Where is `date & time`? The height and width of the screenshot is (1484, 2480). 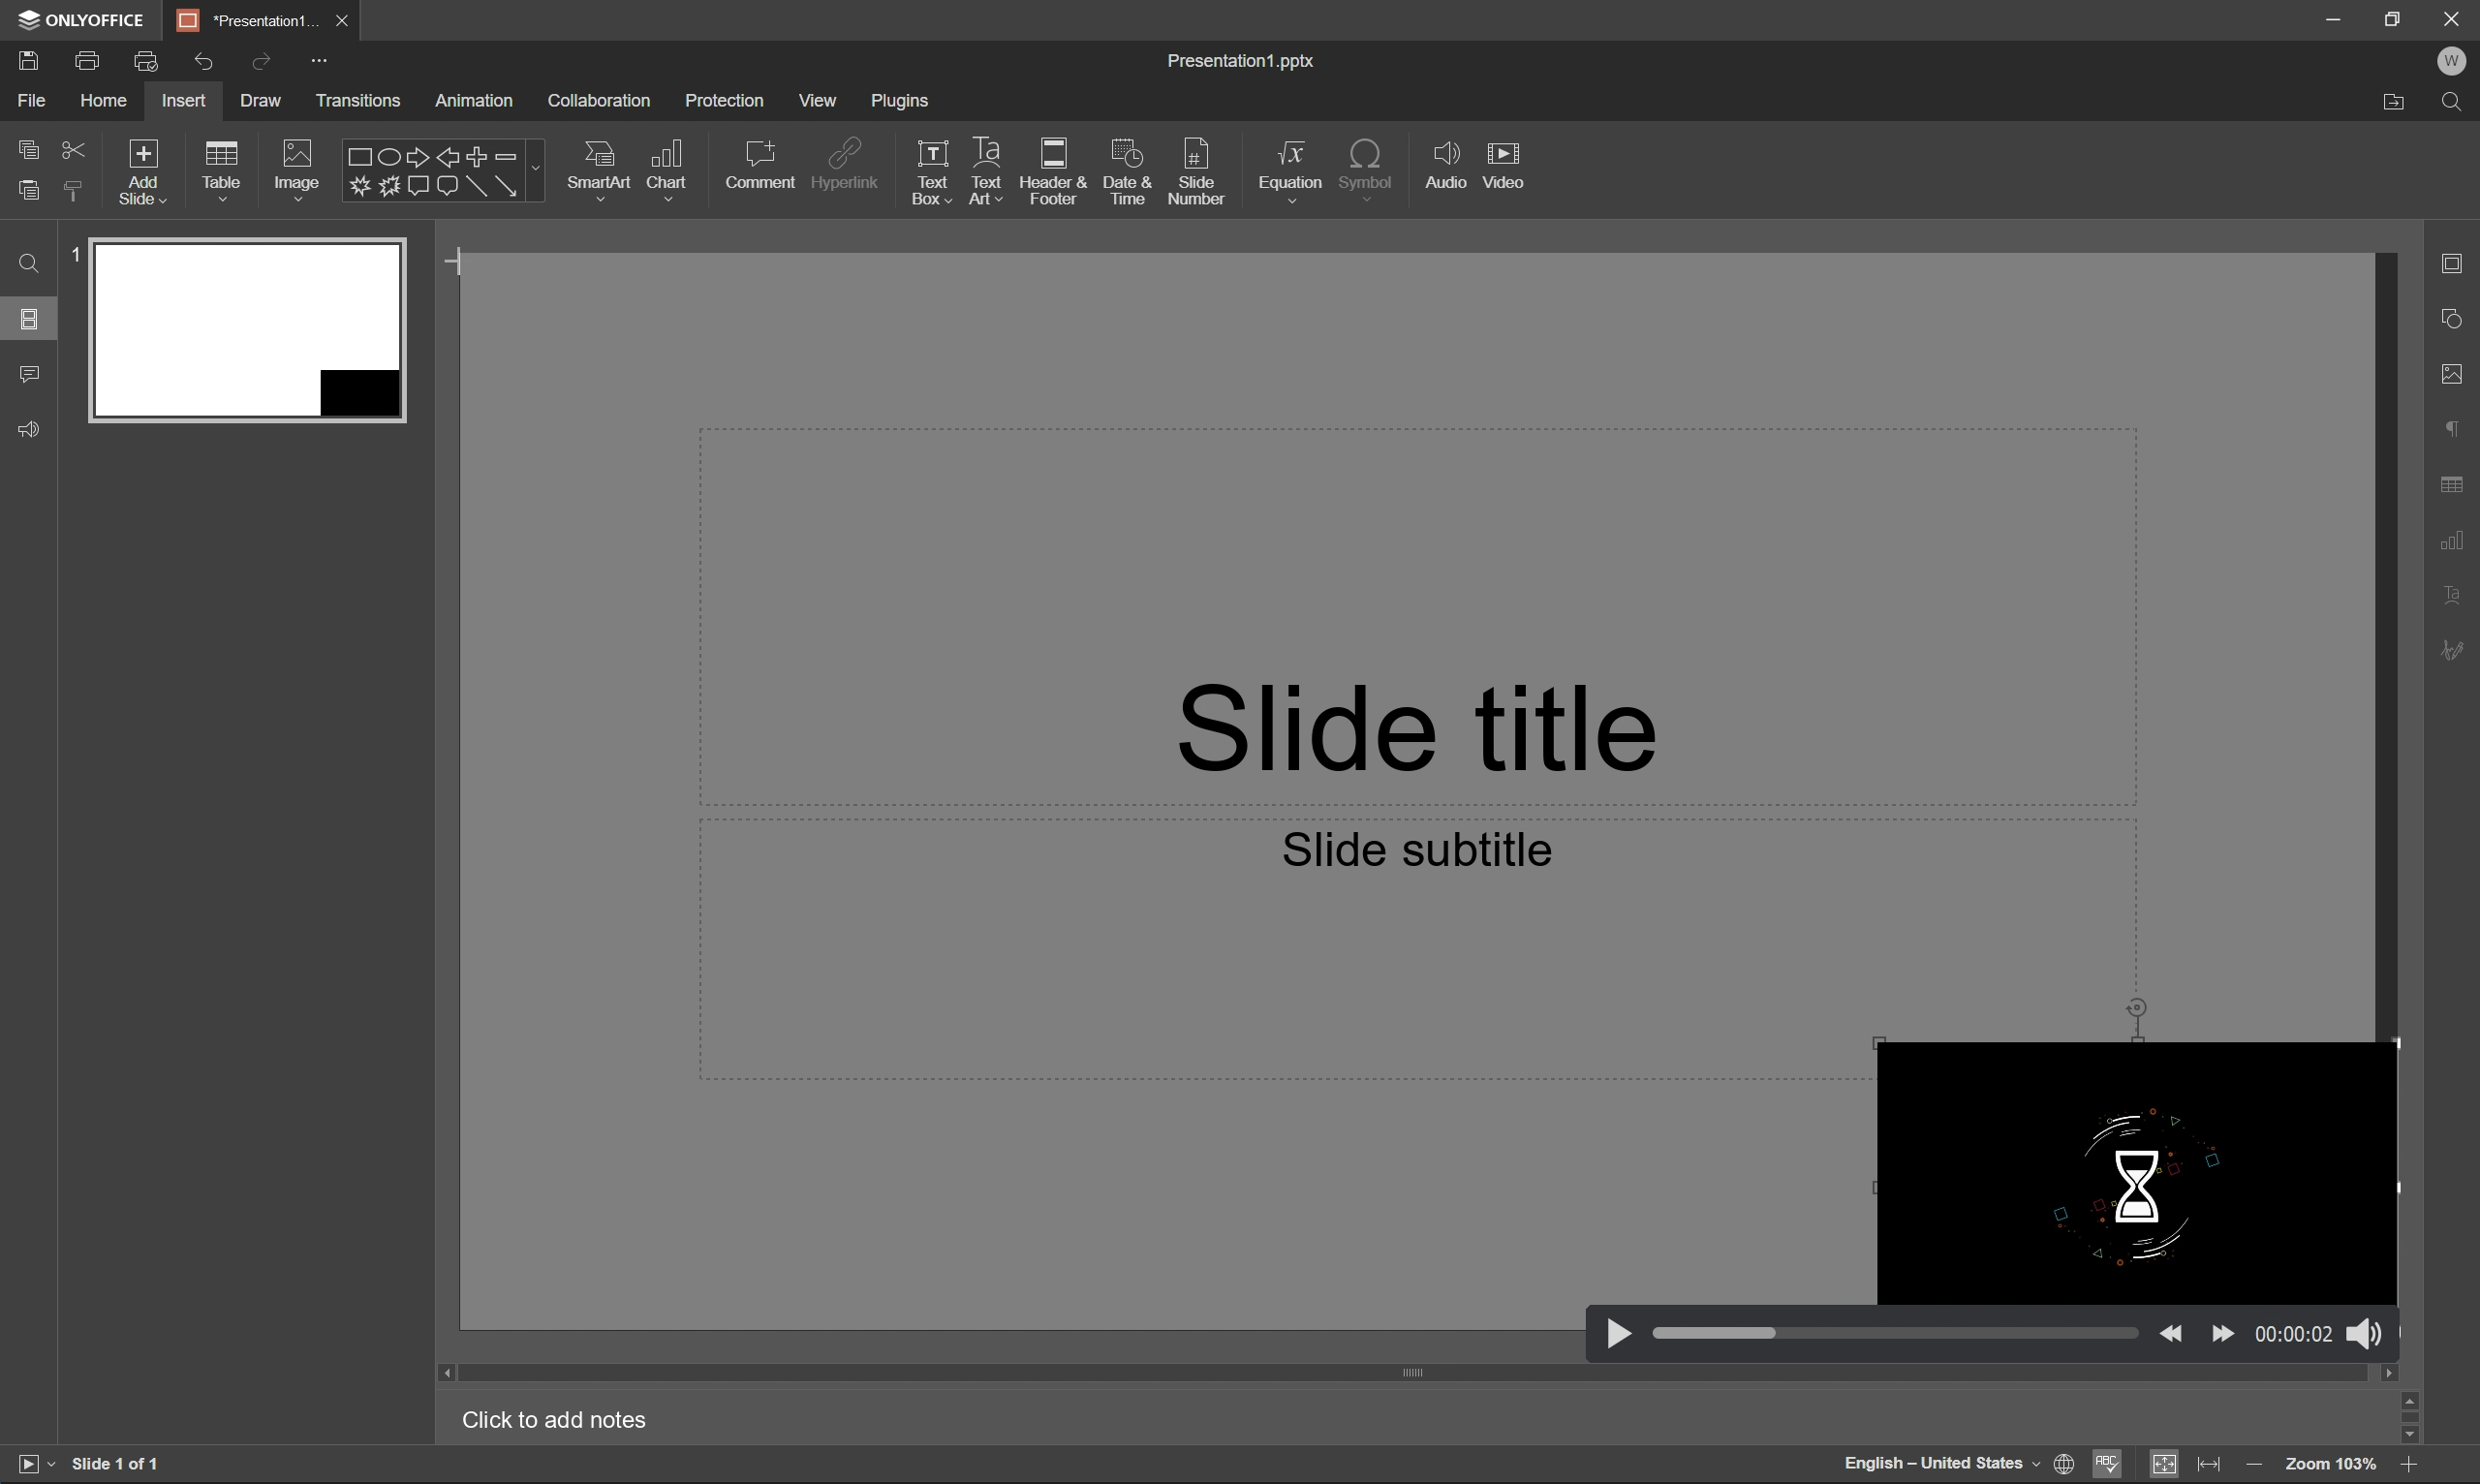 date & time is located at coordinates (1127, 173).